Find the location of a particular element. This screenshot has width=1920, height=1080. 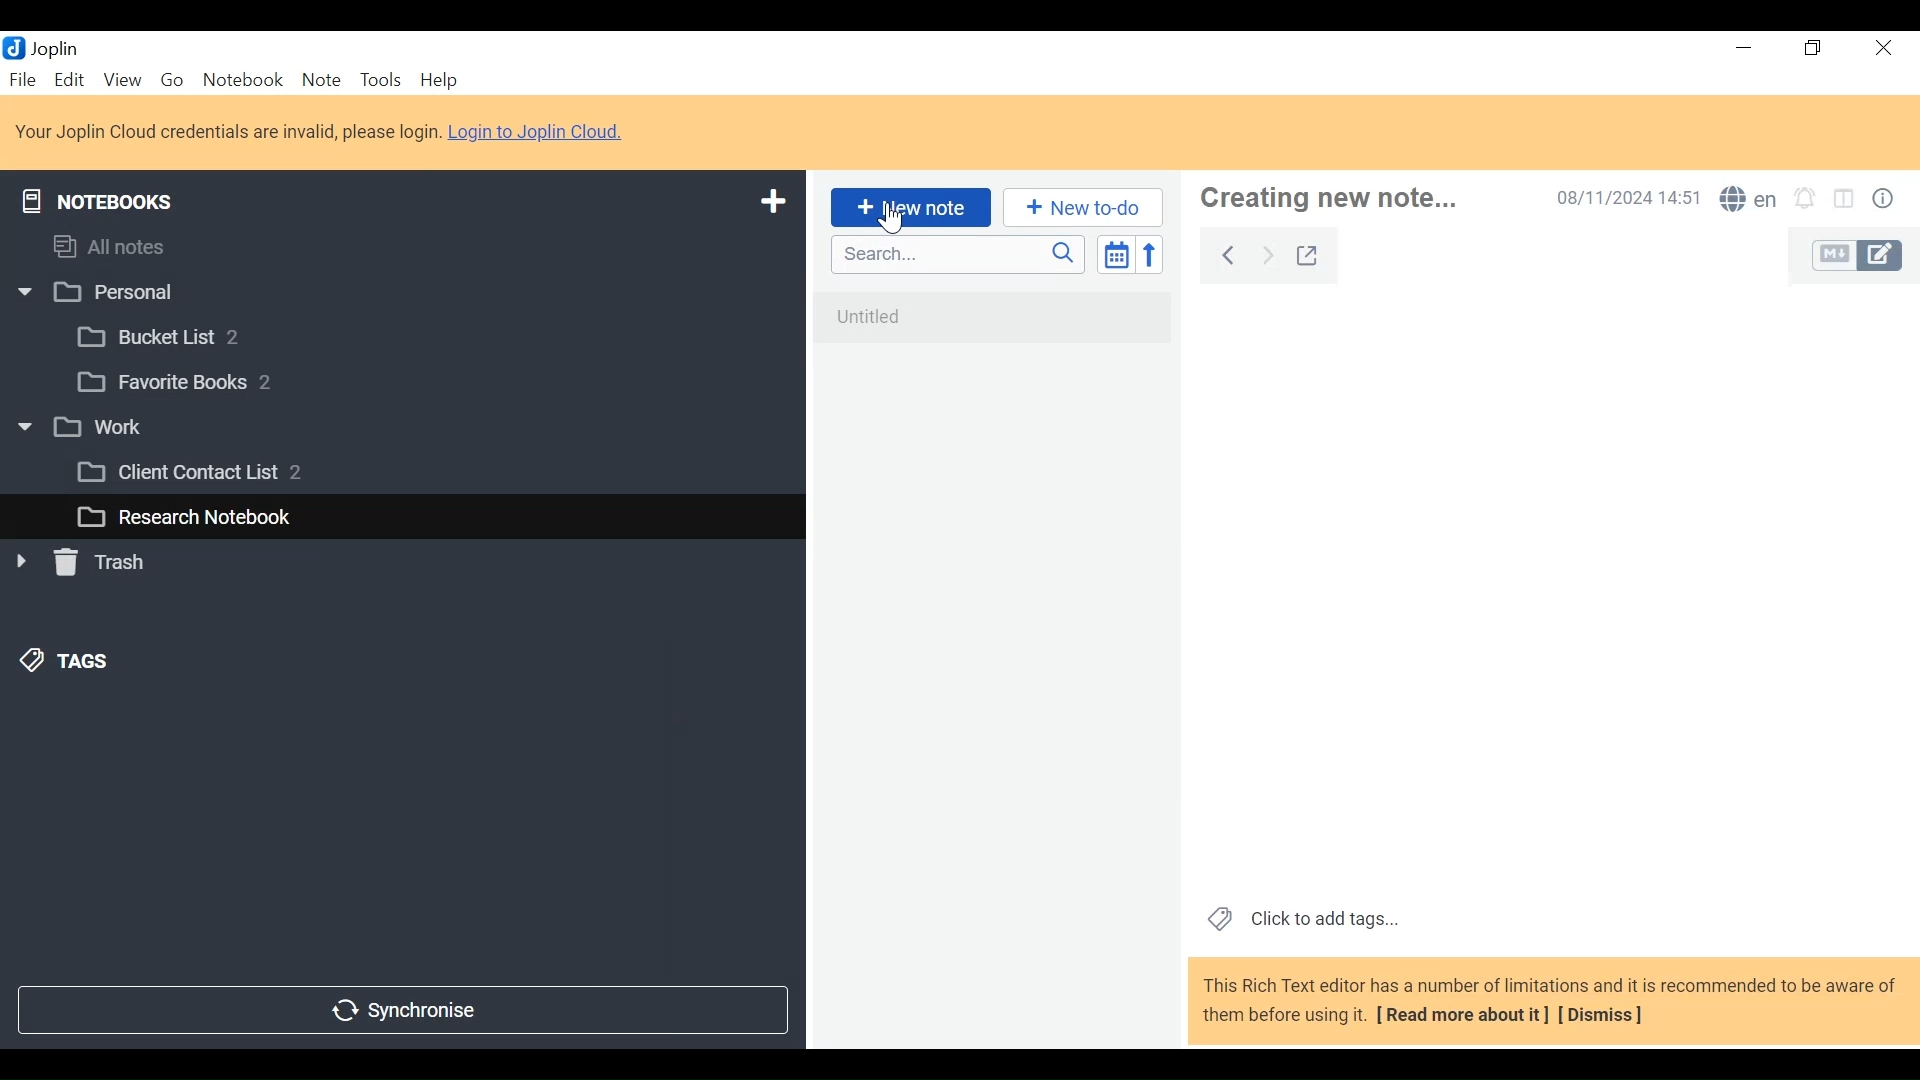

[3 Favorite Books 2 is located at coordinates (191, 383).